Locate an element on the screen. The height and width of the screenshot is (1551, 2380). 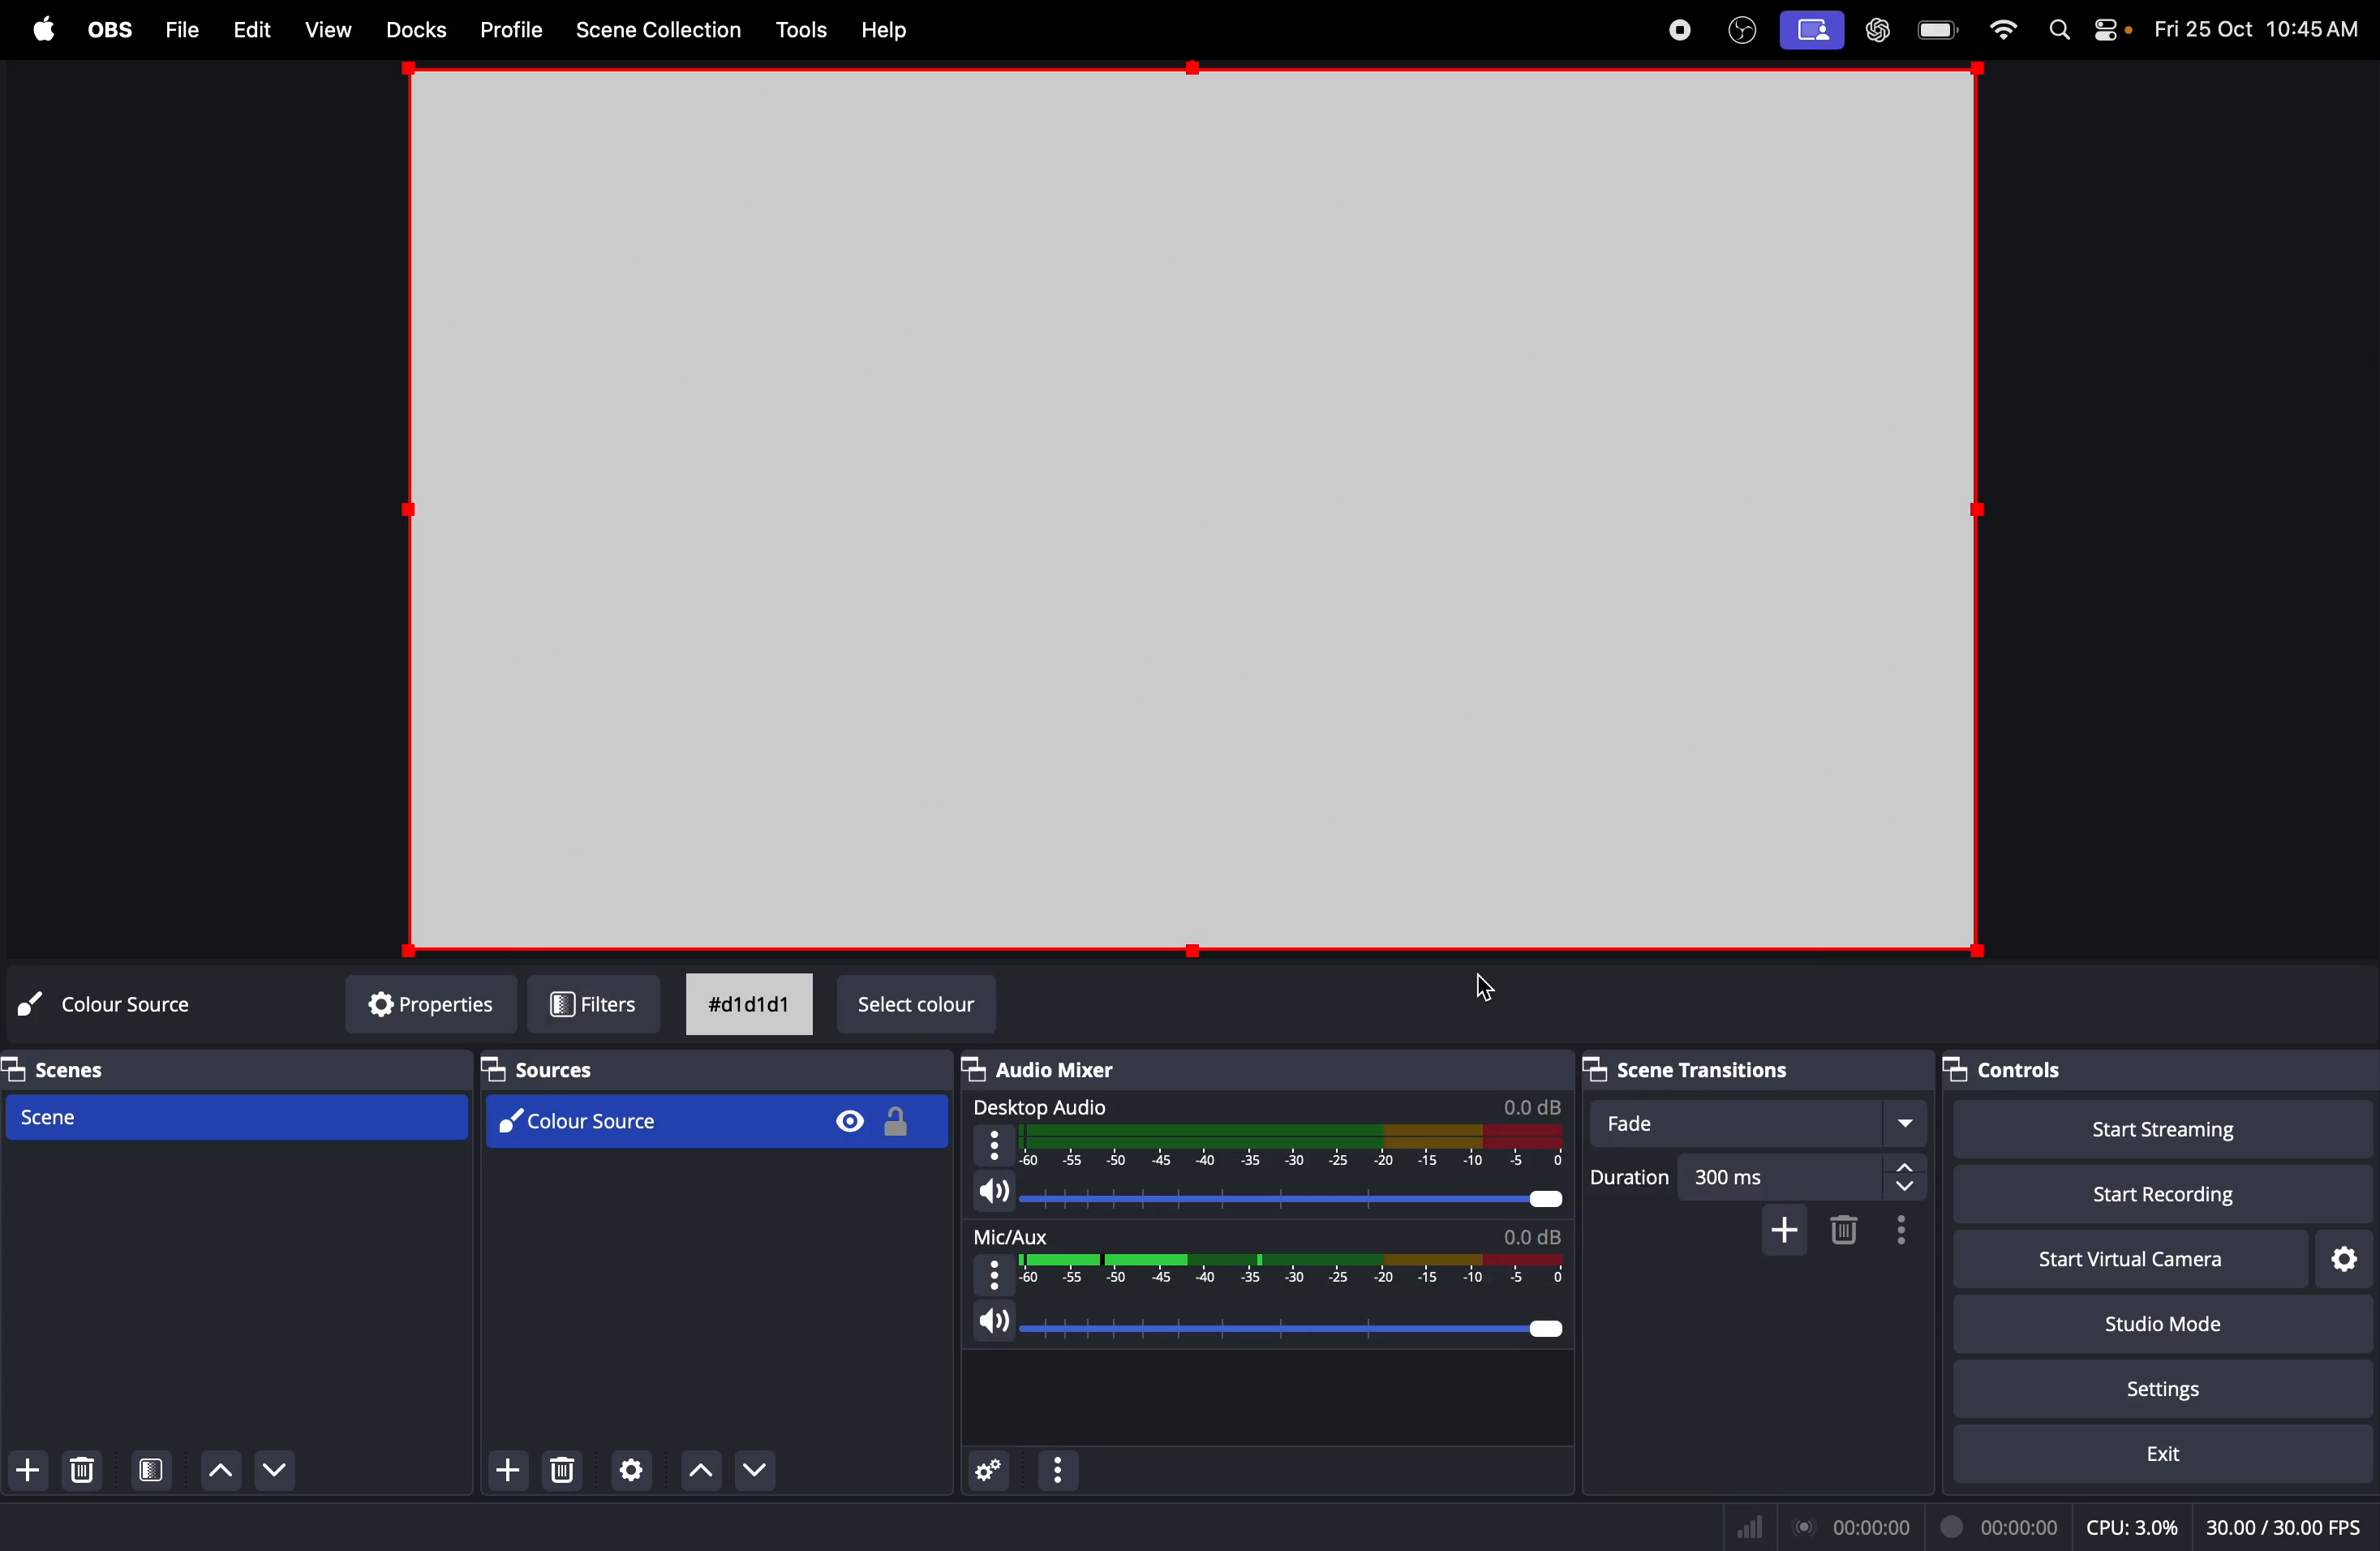
transition properties is located at coordinates (1900, 1232).